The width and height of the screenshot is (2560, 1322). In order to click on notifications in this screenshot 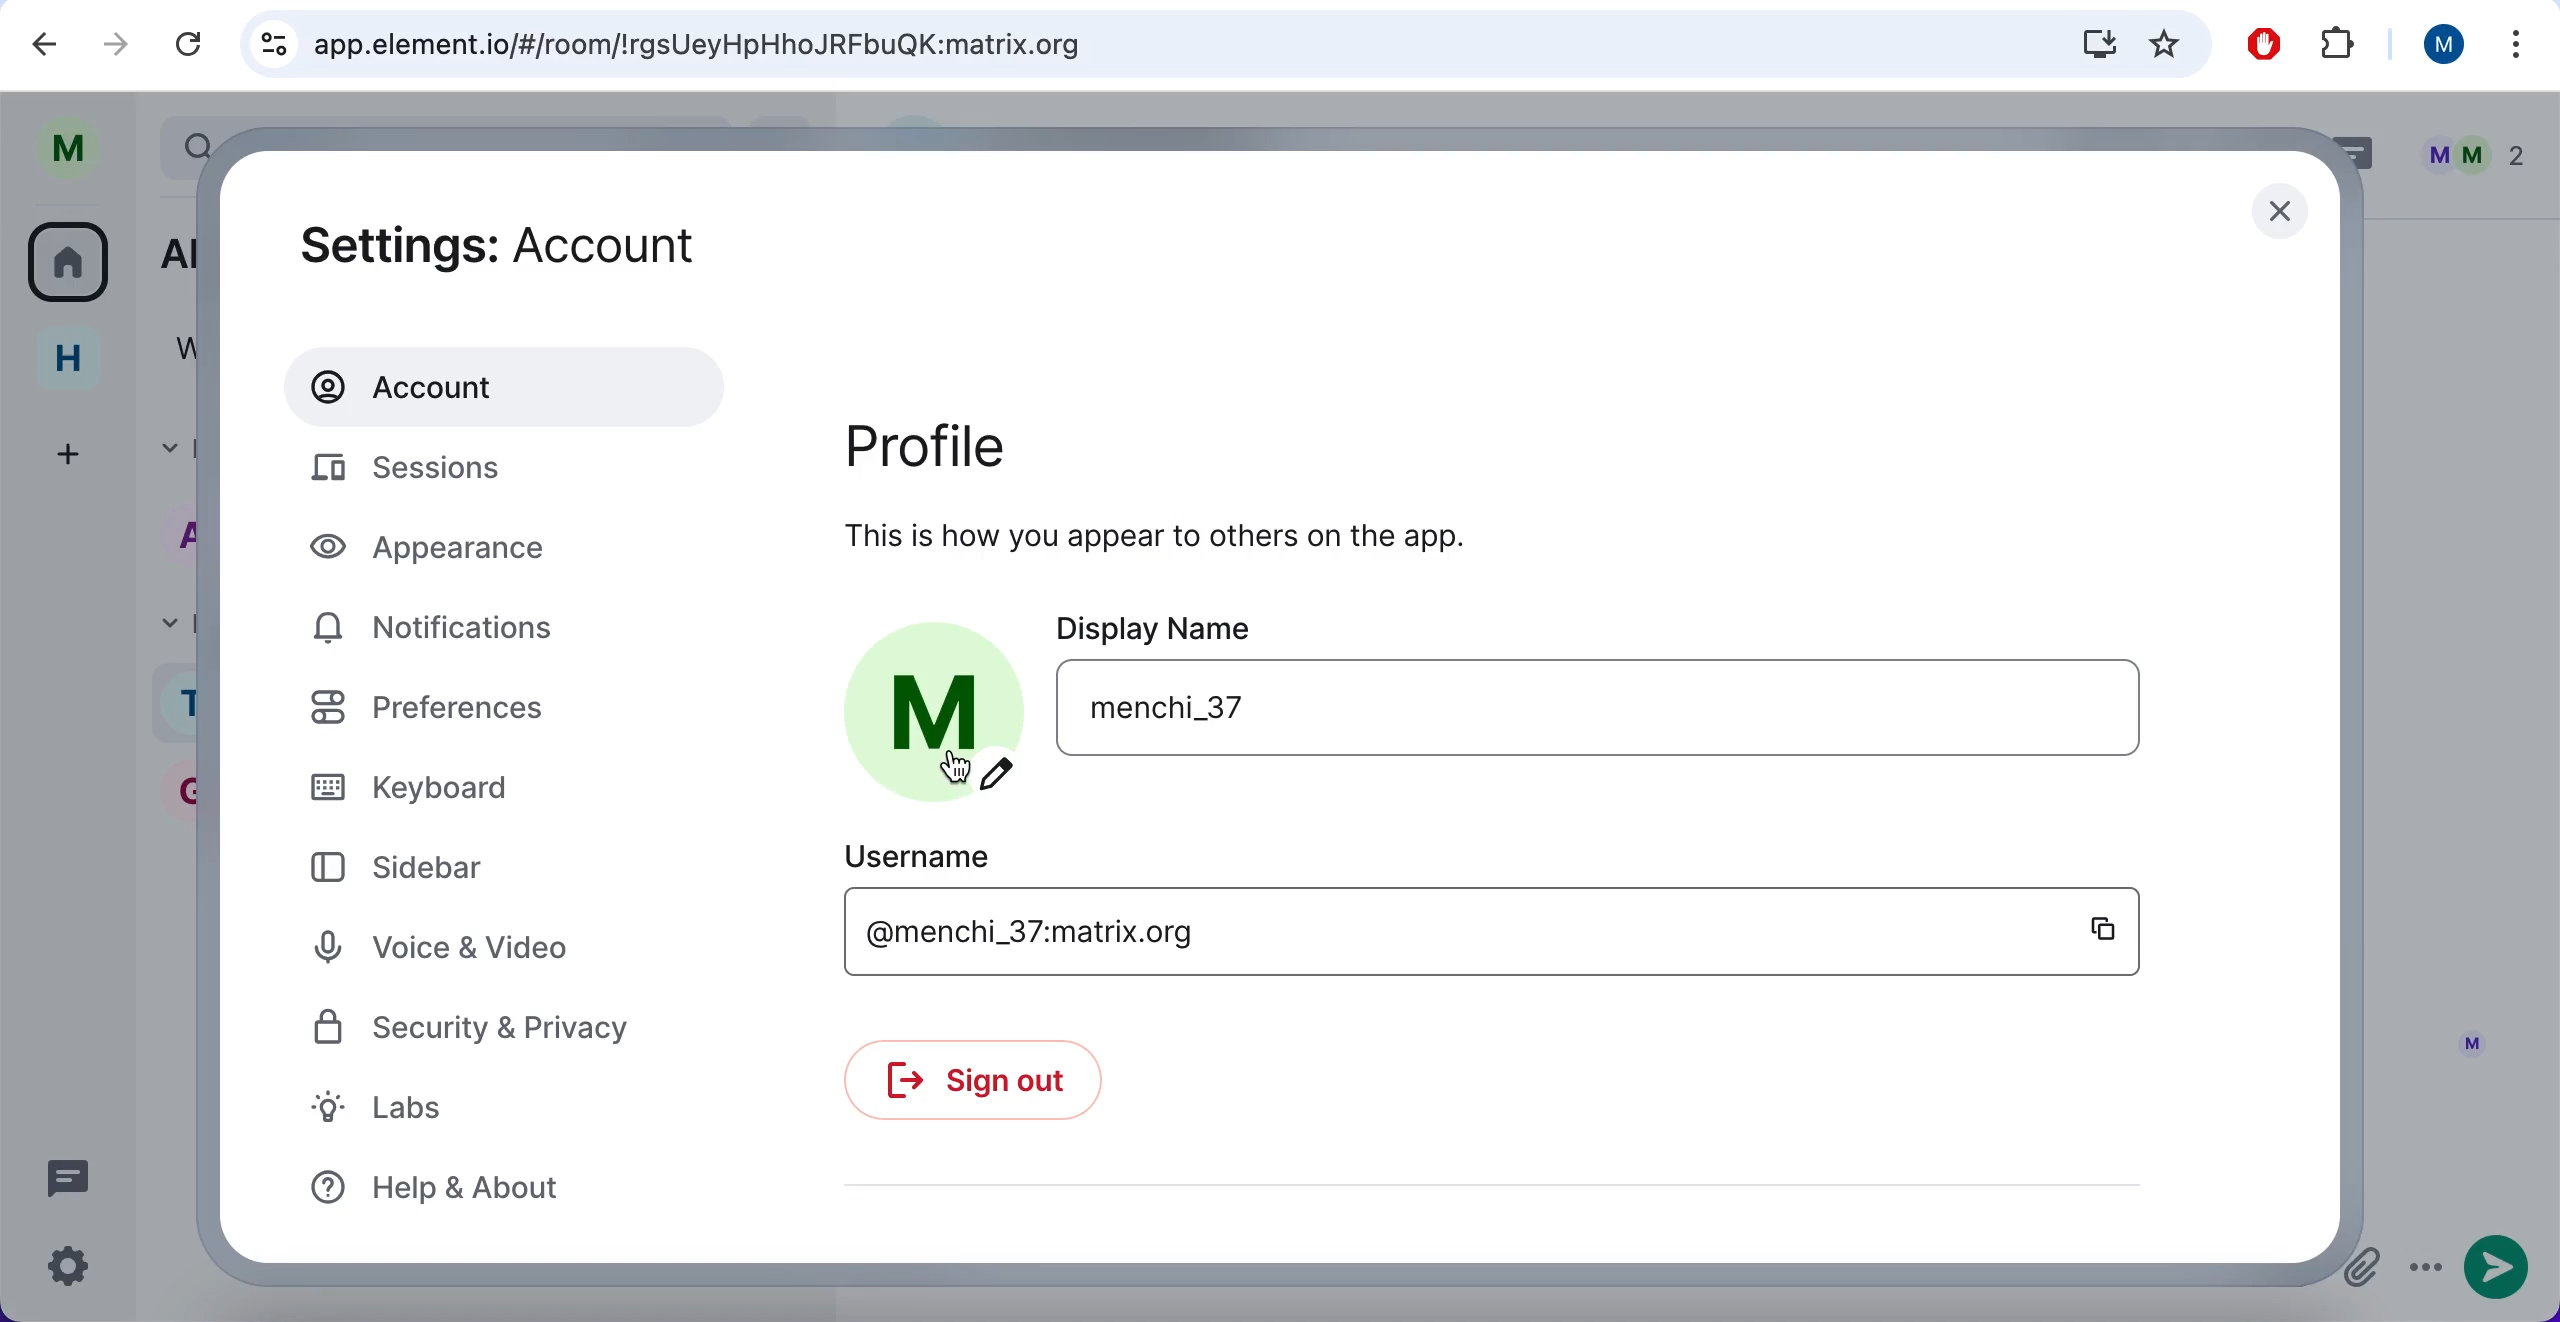, I will do `click(473, 632)`.